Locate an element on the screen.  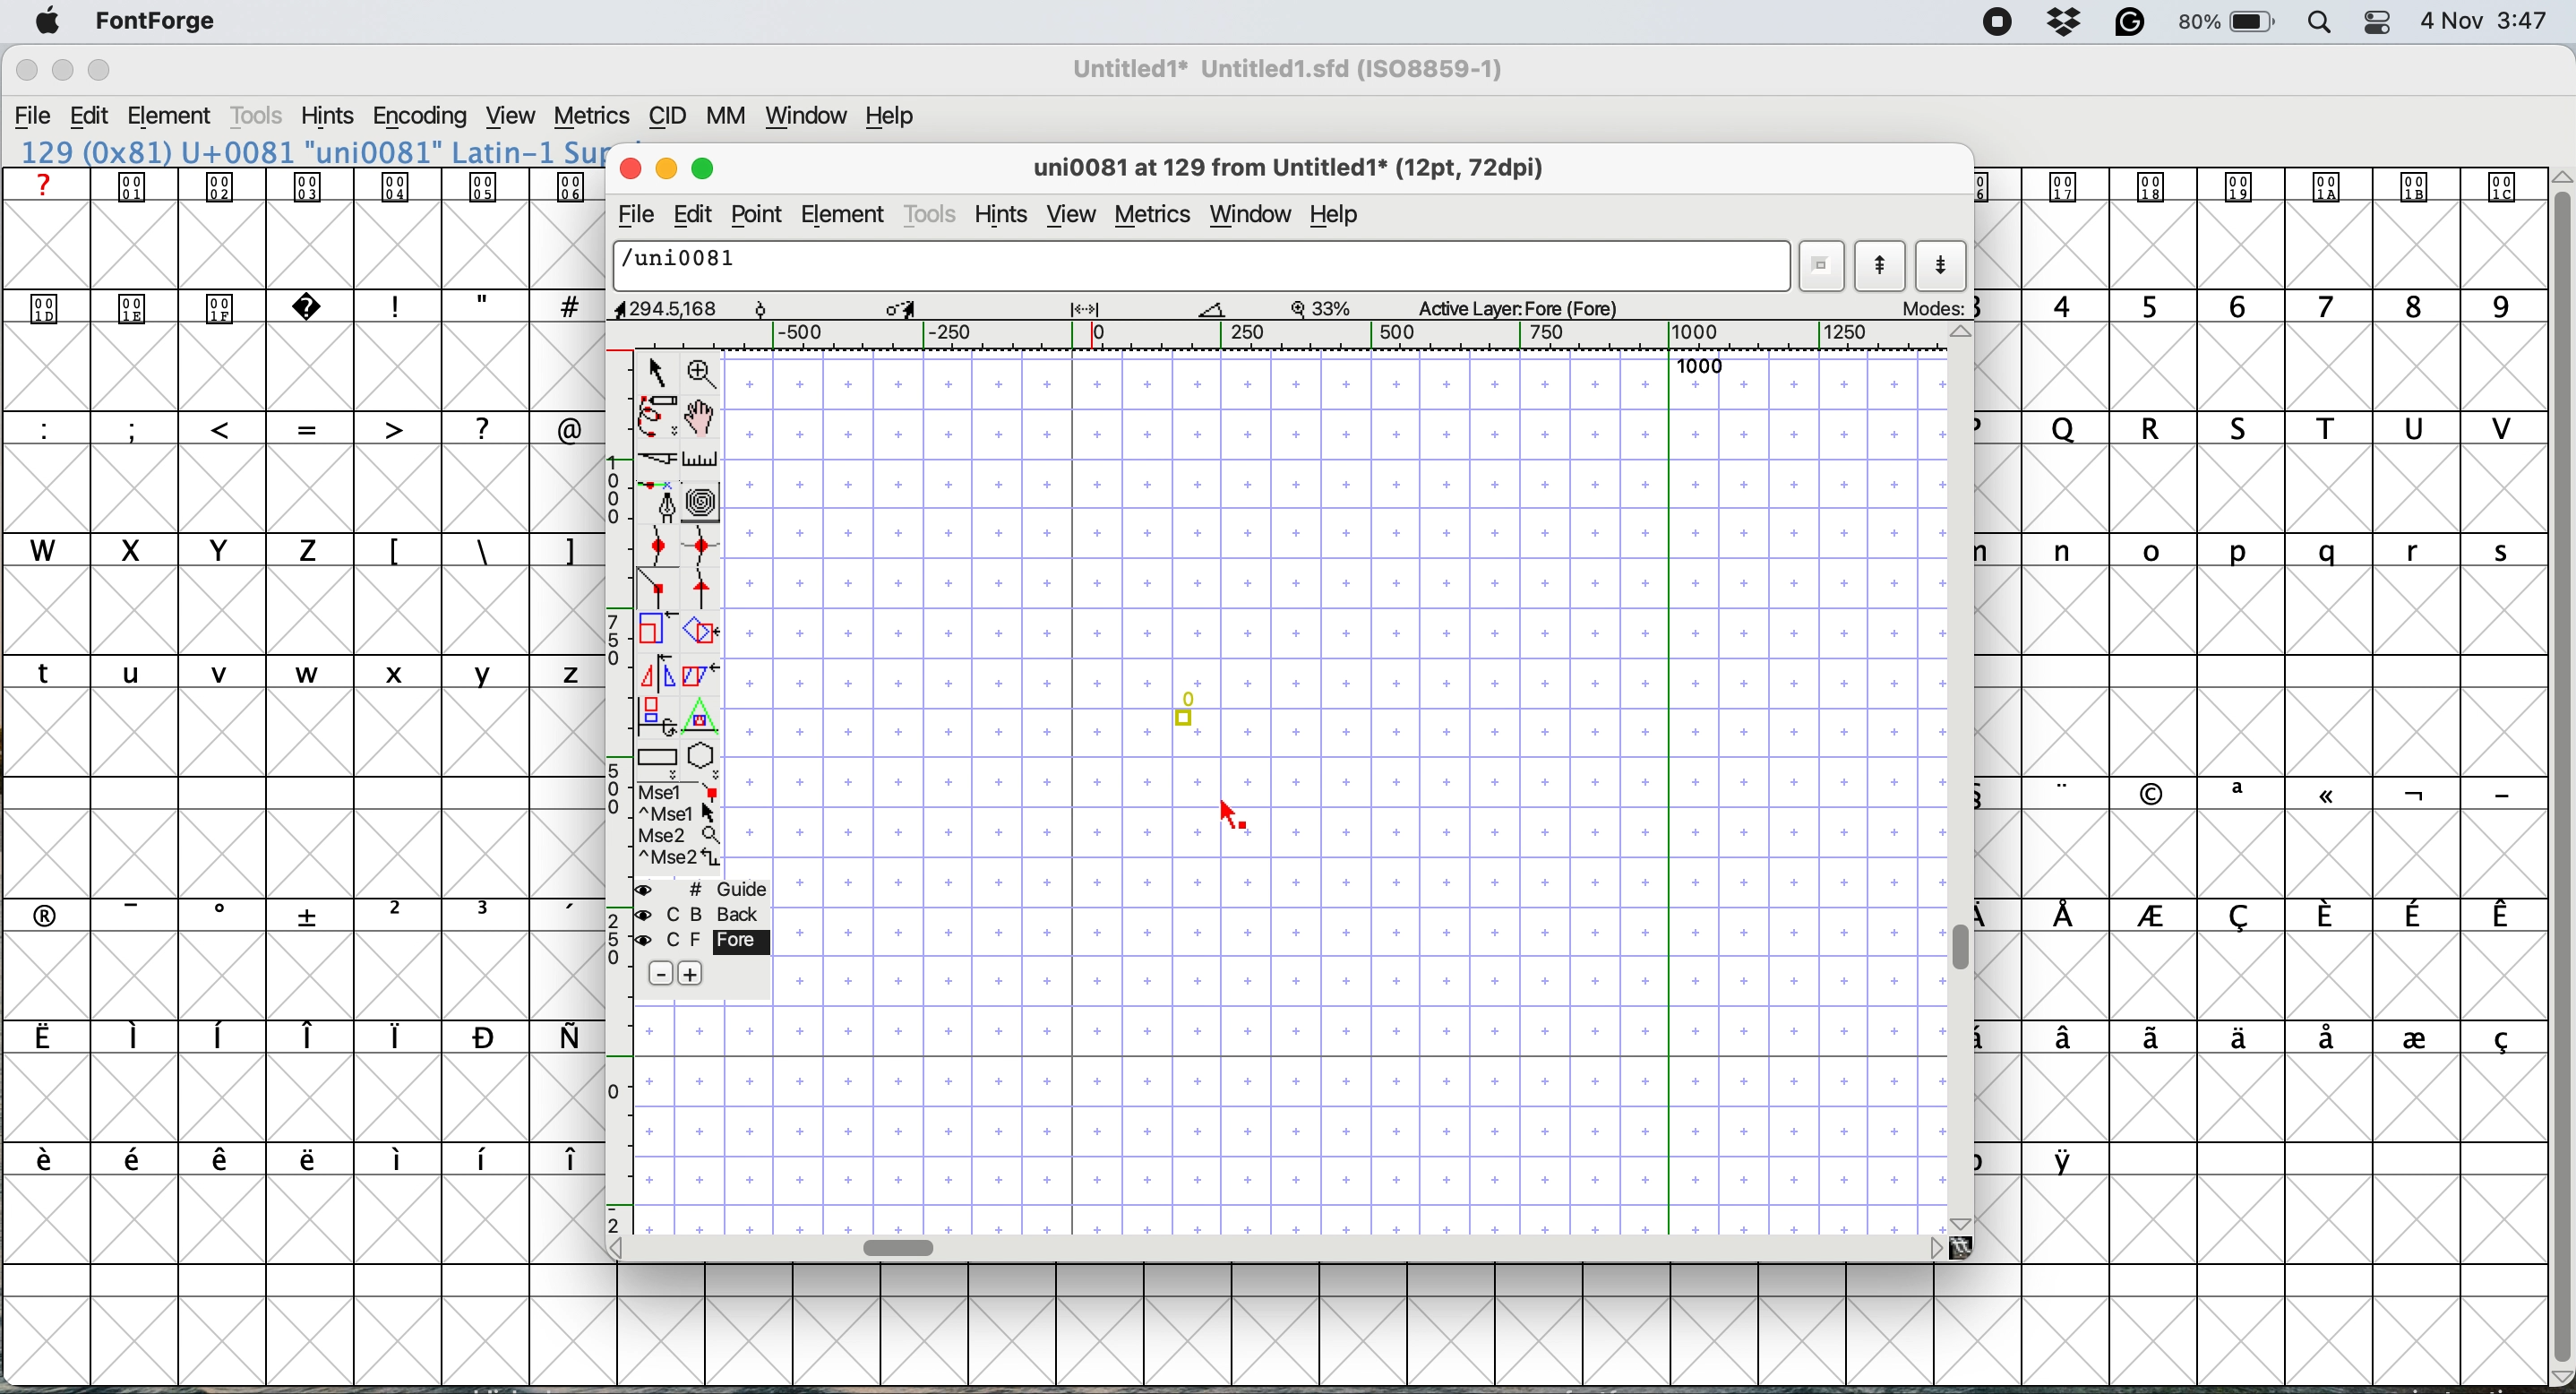
add a curve point horizontal or vertical is located at coordinates (700, 550).